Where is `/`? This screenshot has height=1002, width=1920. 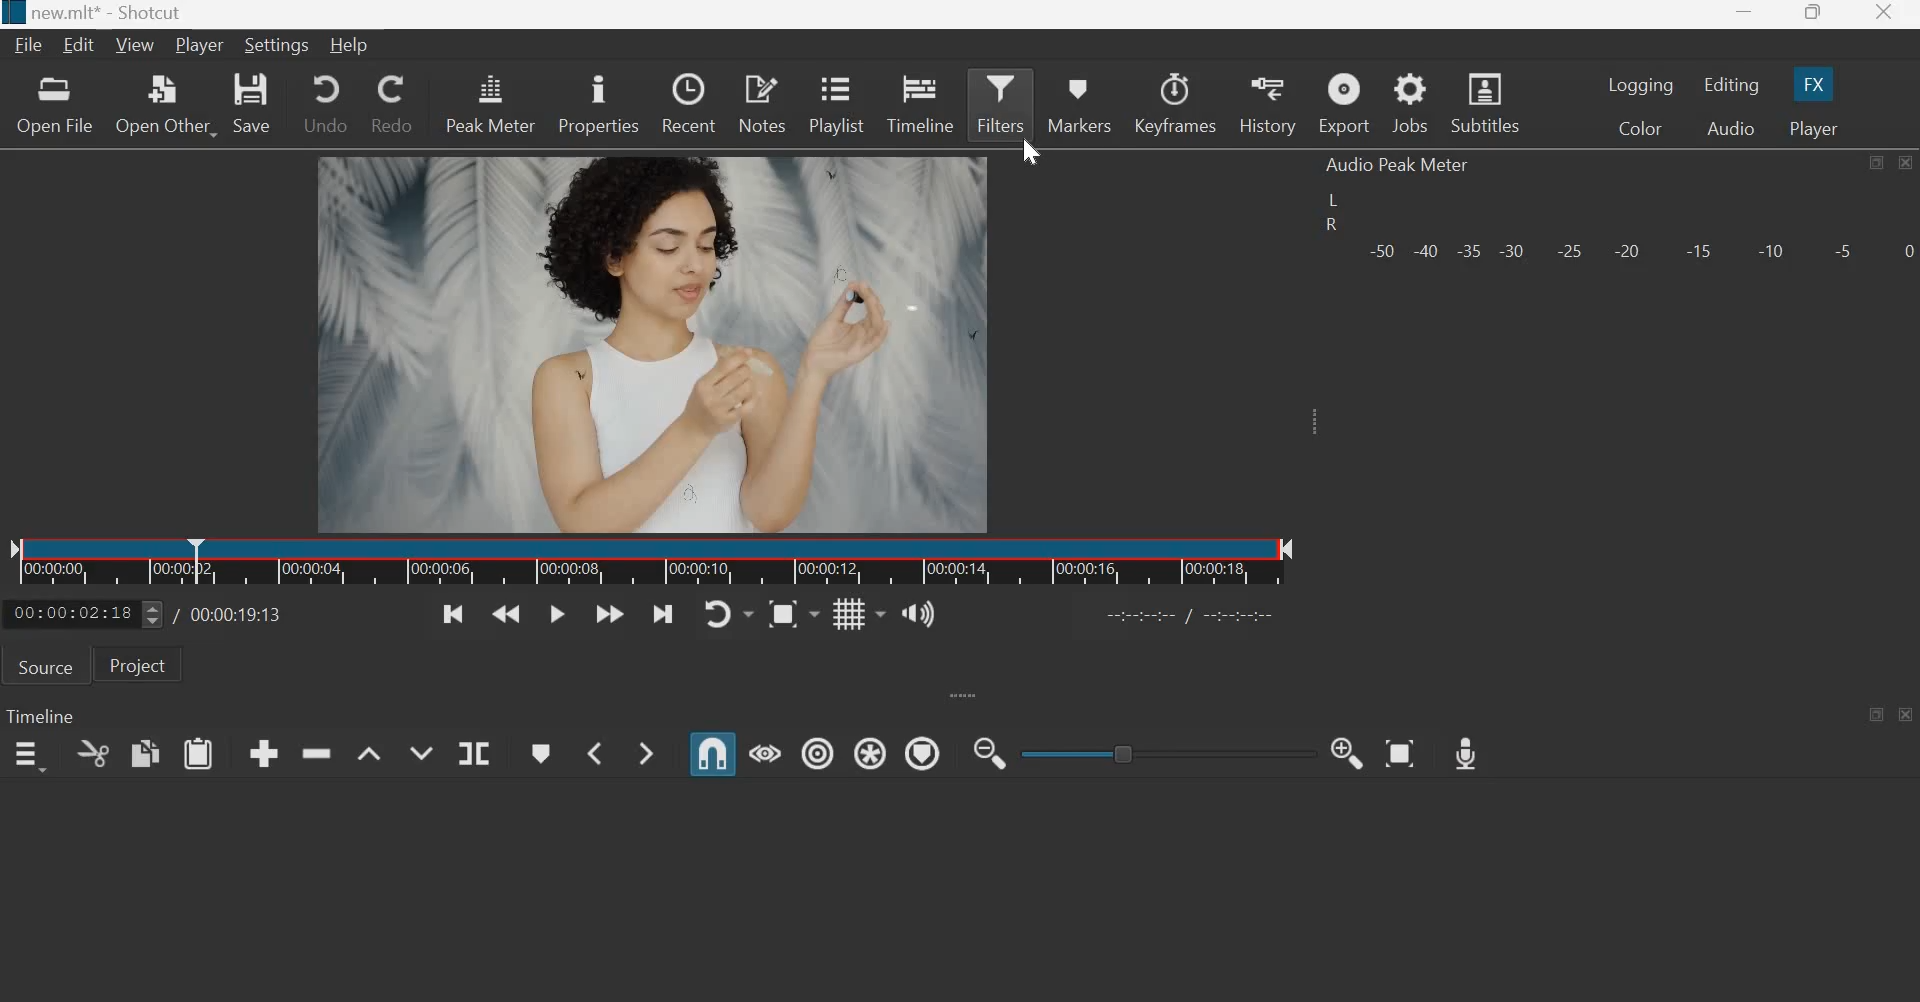 / is located at coordinates (181, 613).